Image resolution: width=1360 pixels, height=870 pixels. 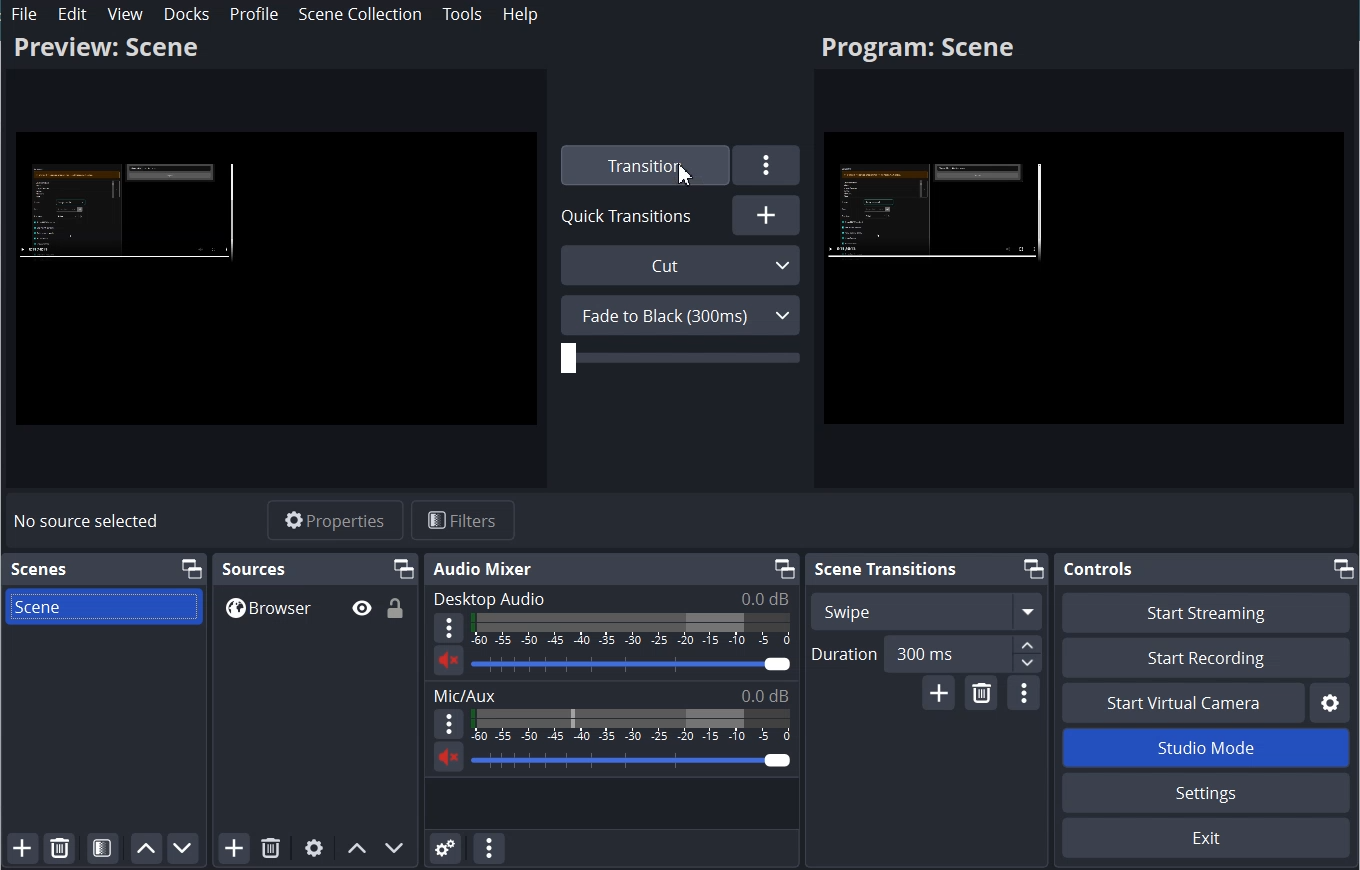 I want to click on Text, so click(x=39, y=569).